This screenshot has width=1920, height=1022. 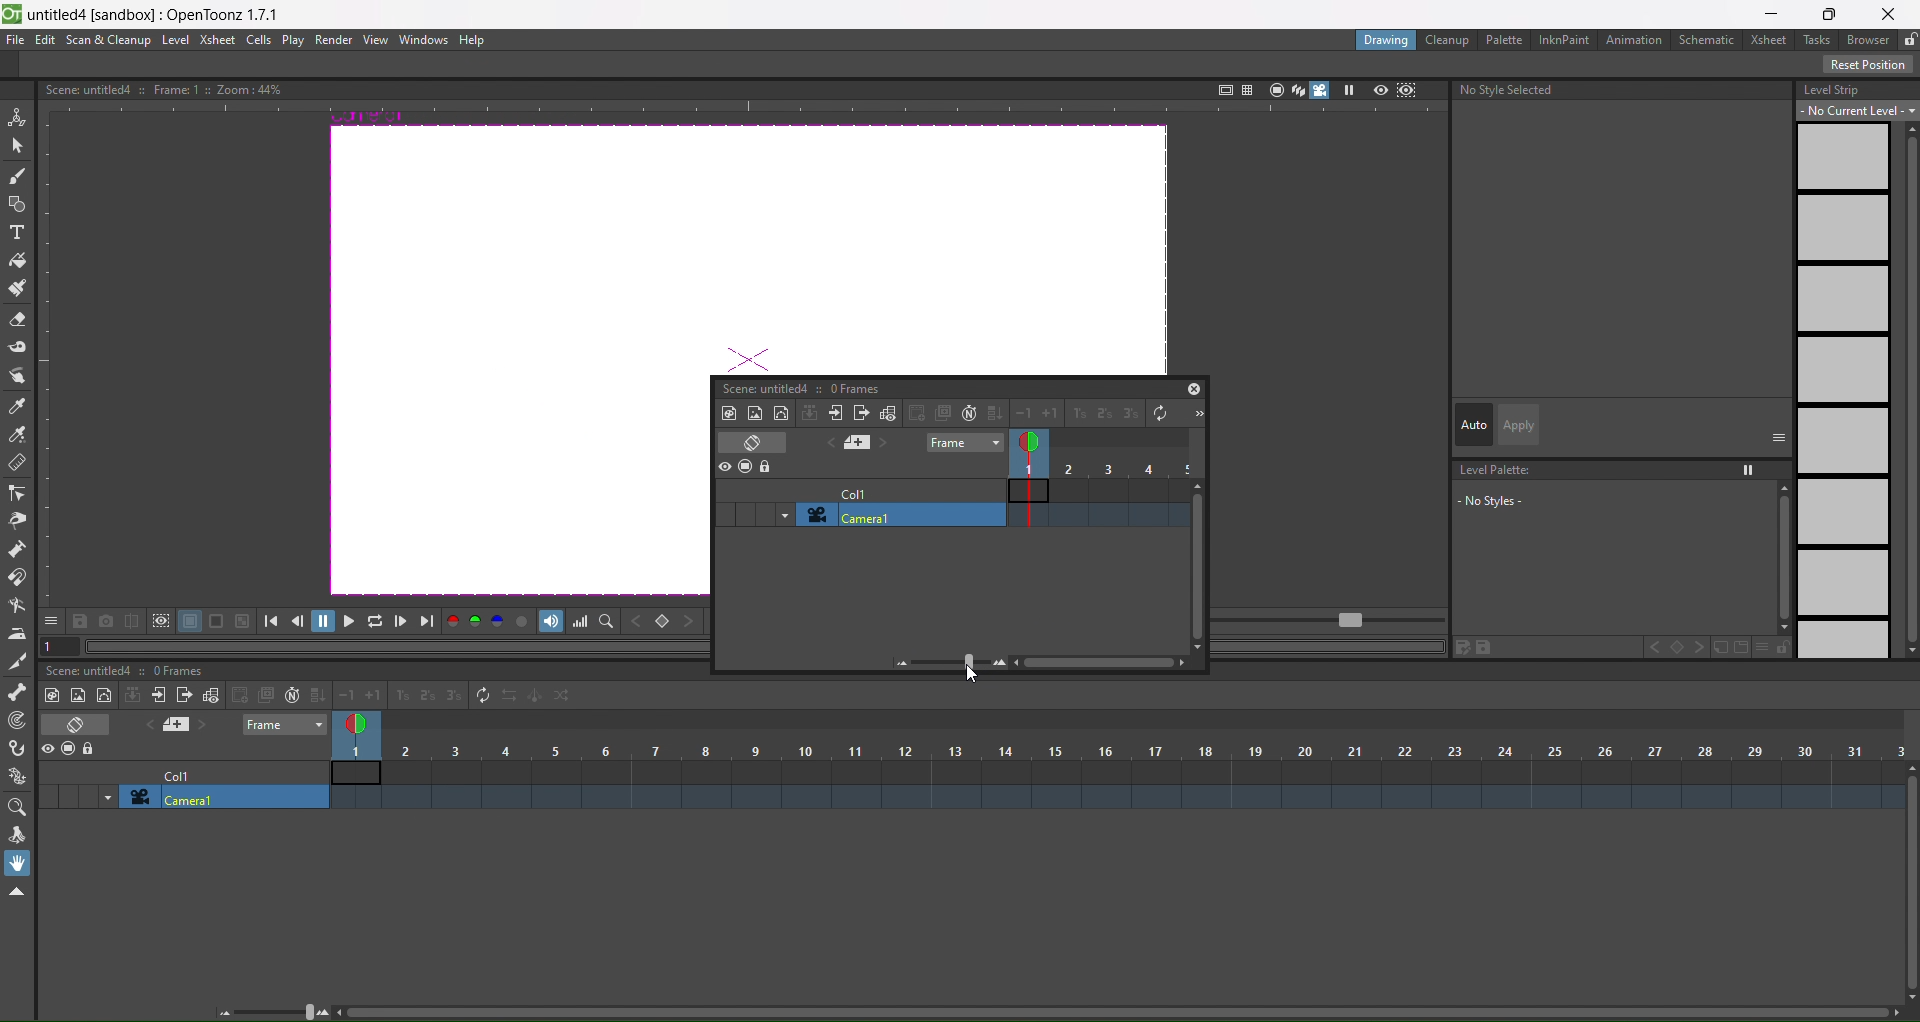 What do you see at coordinates (836, 413) in the screenshot?
I see `open x subsheet` at bounding box center [836, 413].